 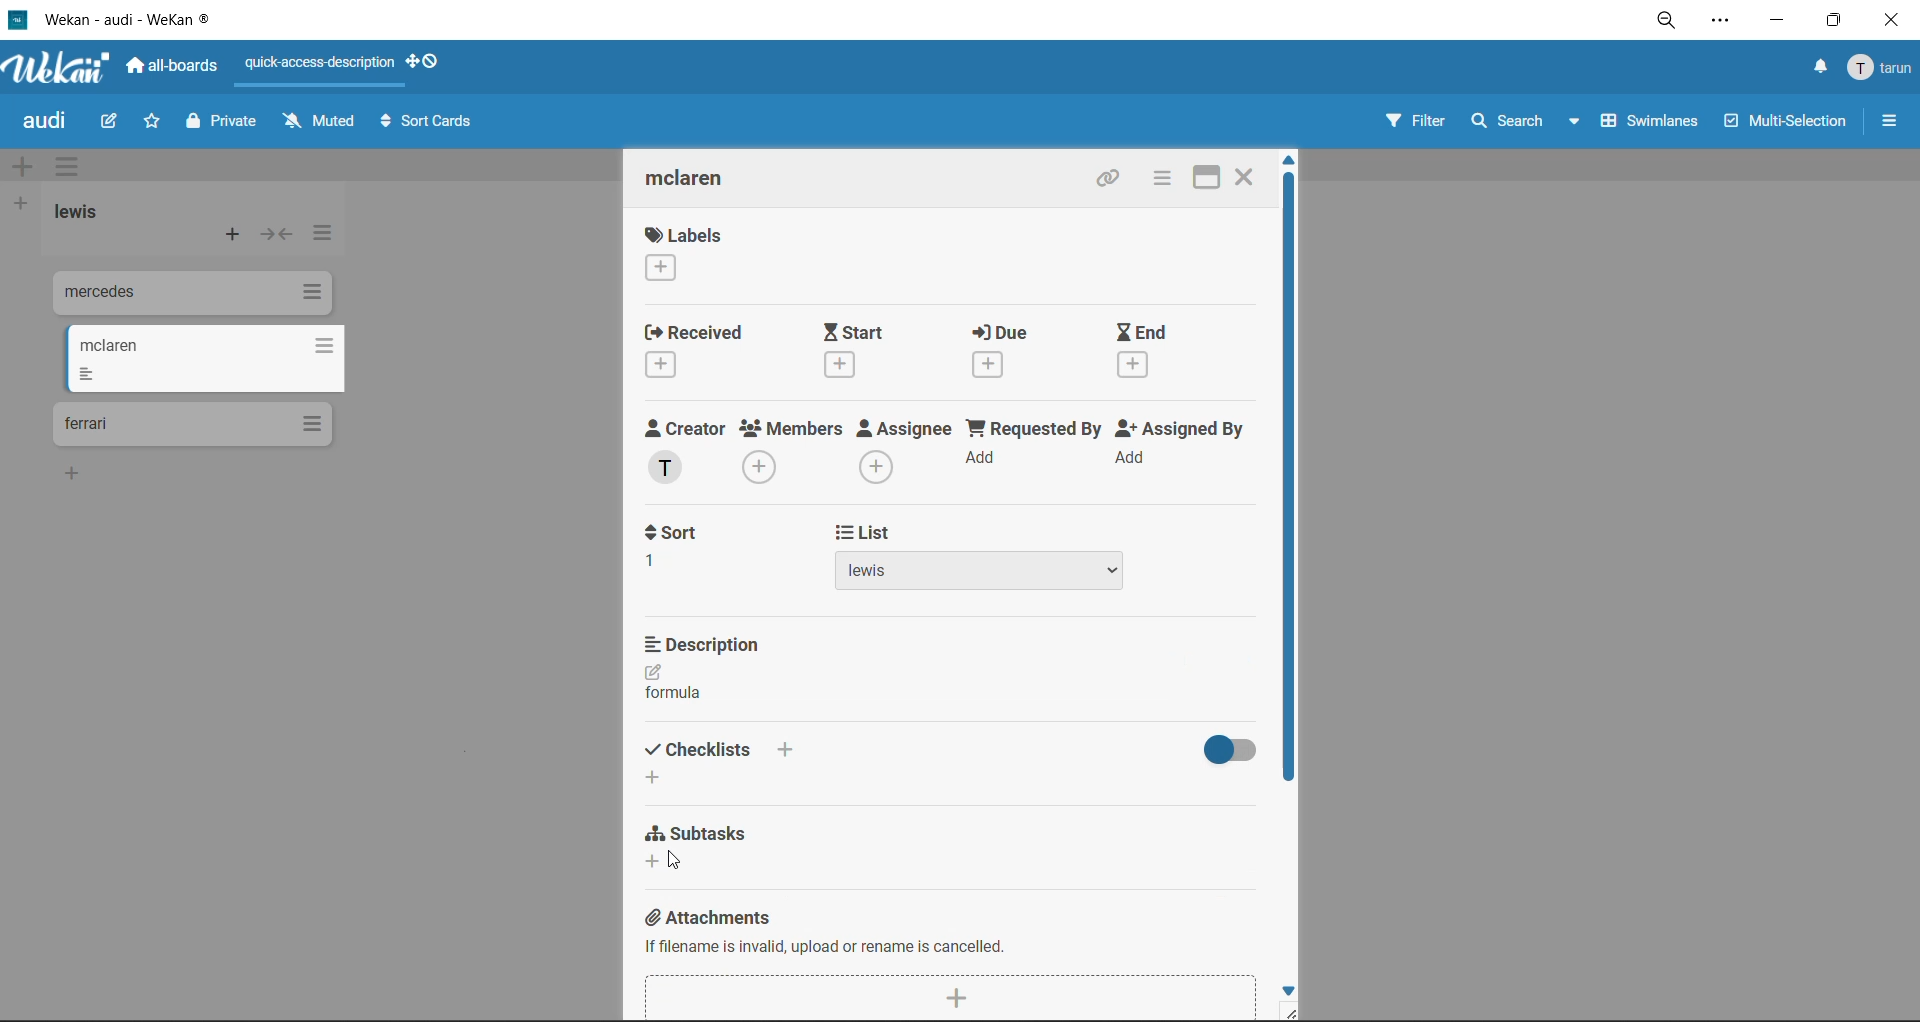 I want to click on close, so click(x=1897, y=20).